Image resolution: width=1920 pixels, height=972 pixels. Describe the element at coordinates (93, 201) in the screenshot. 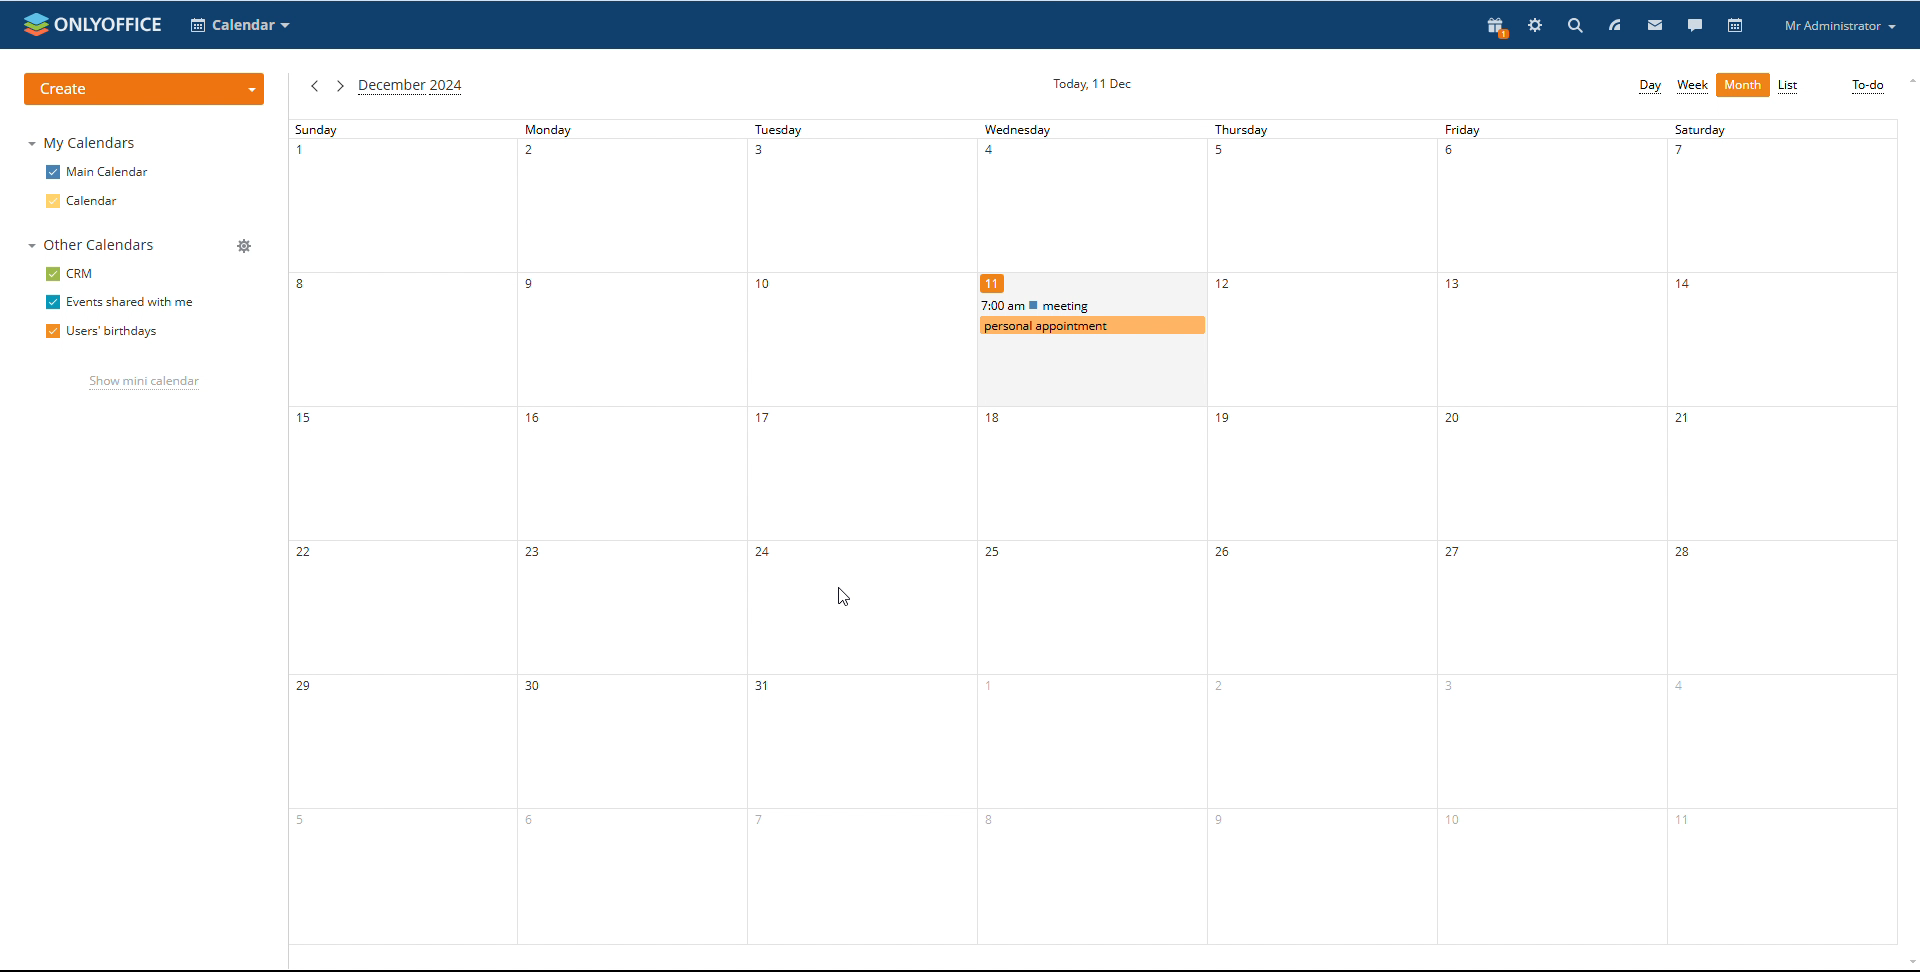

I see `calendar` at that location.